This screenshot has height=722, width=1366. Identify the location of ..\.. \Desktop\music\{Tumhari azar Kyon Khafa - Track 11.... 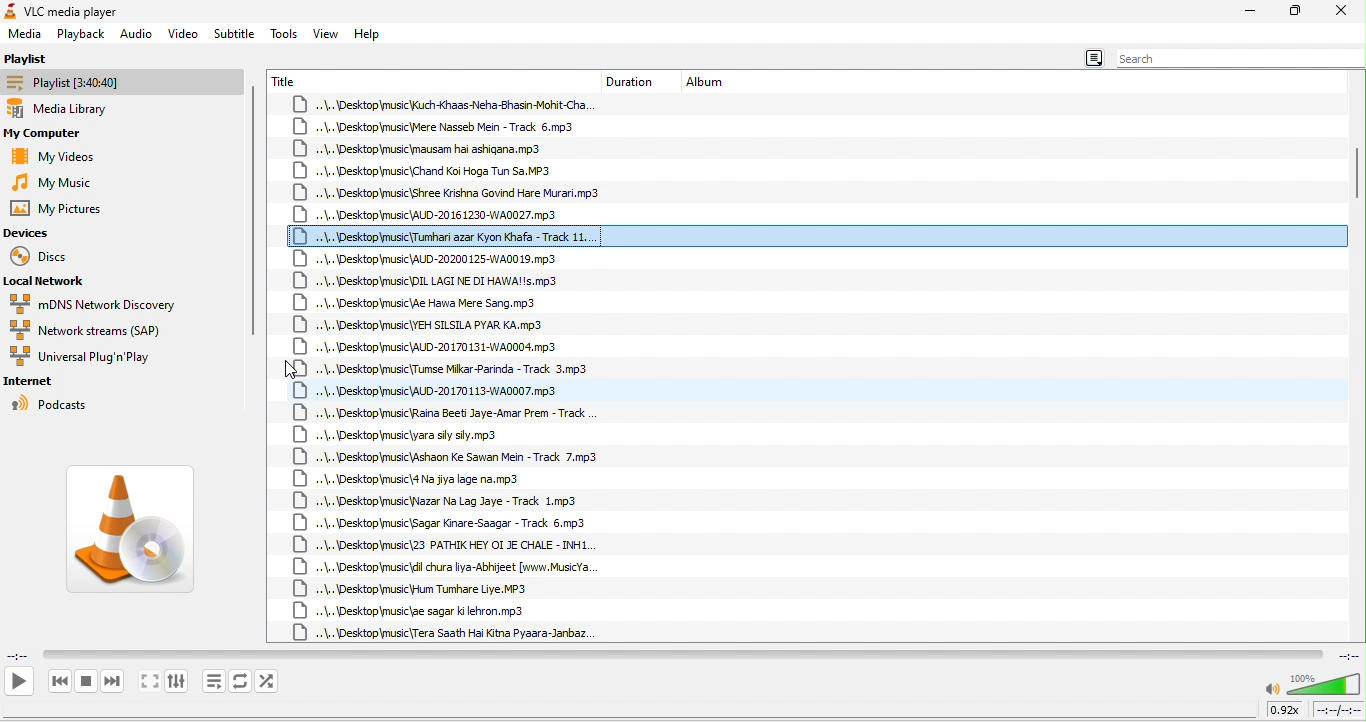
(446, 236).